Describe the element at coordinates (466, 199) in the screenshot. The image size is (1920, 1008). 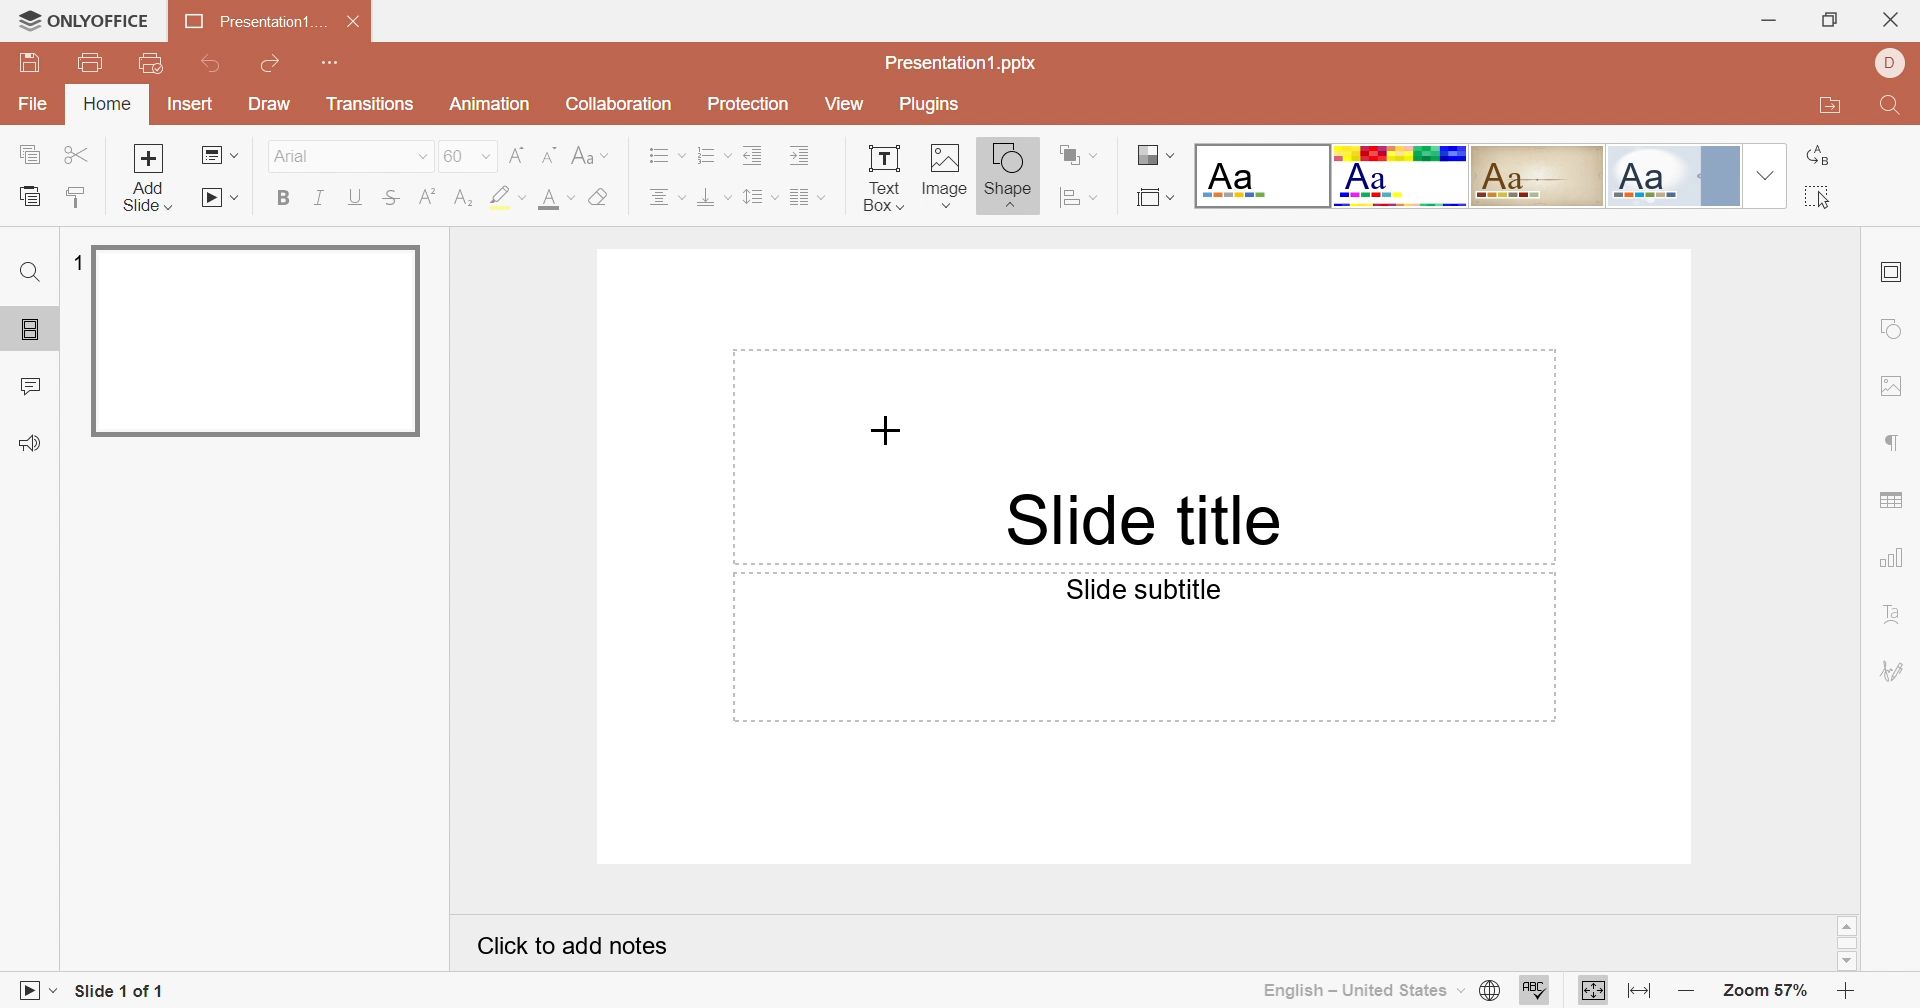
I see `Subscript` at that location.